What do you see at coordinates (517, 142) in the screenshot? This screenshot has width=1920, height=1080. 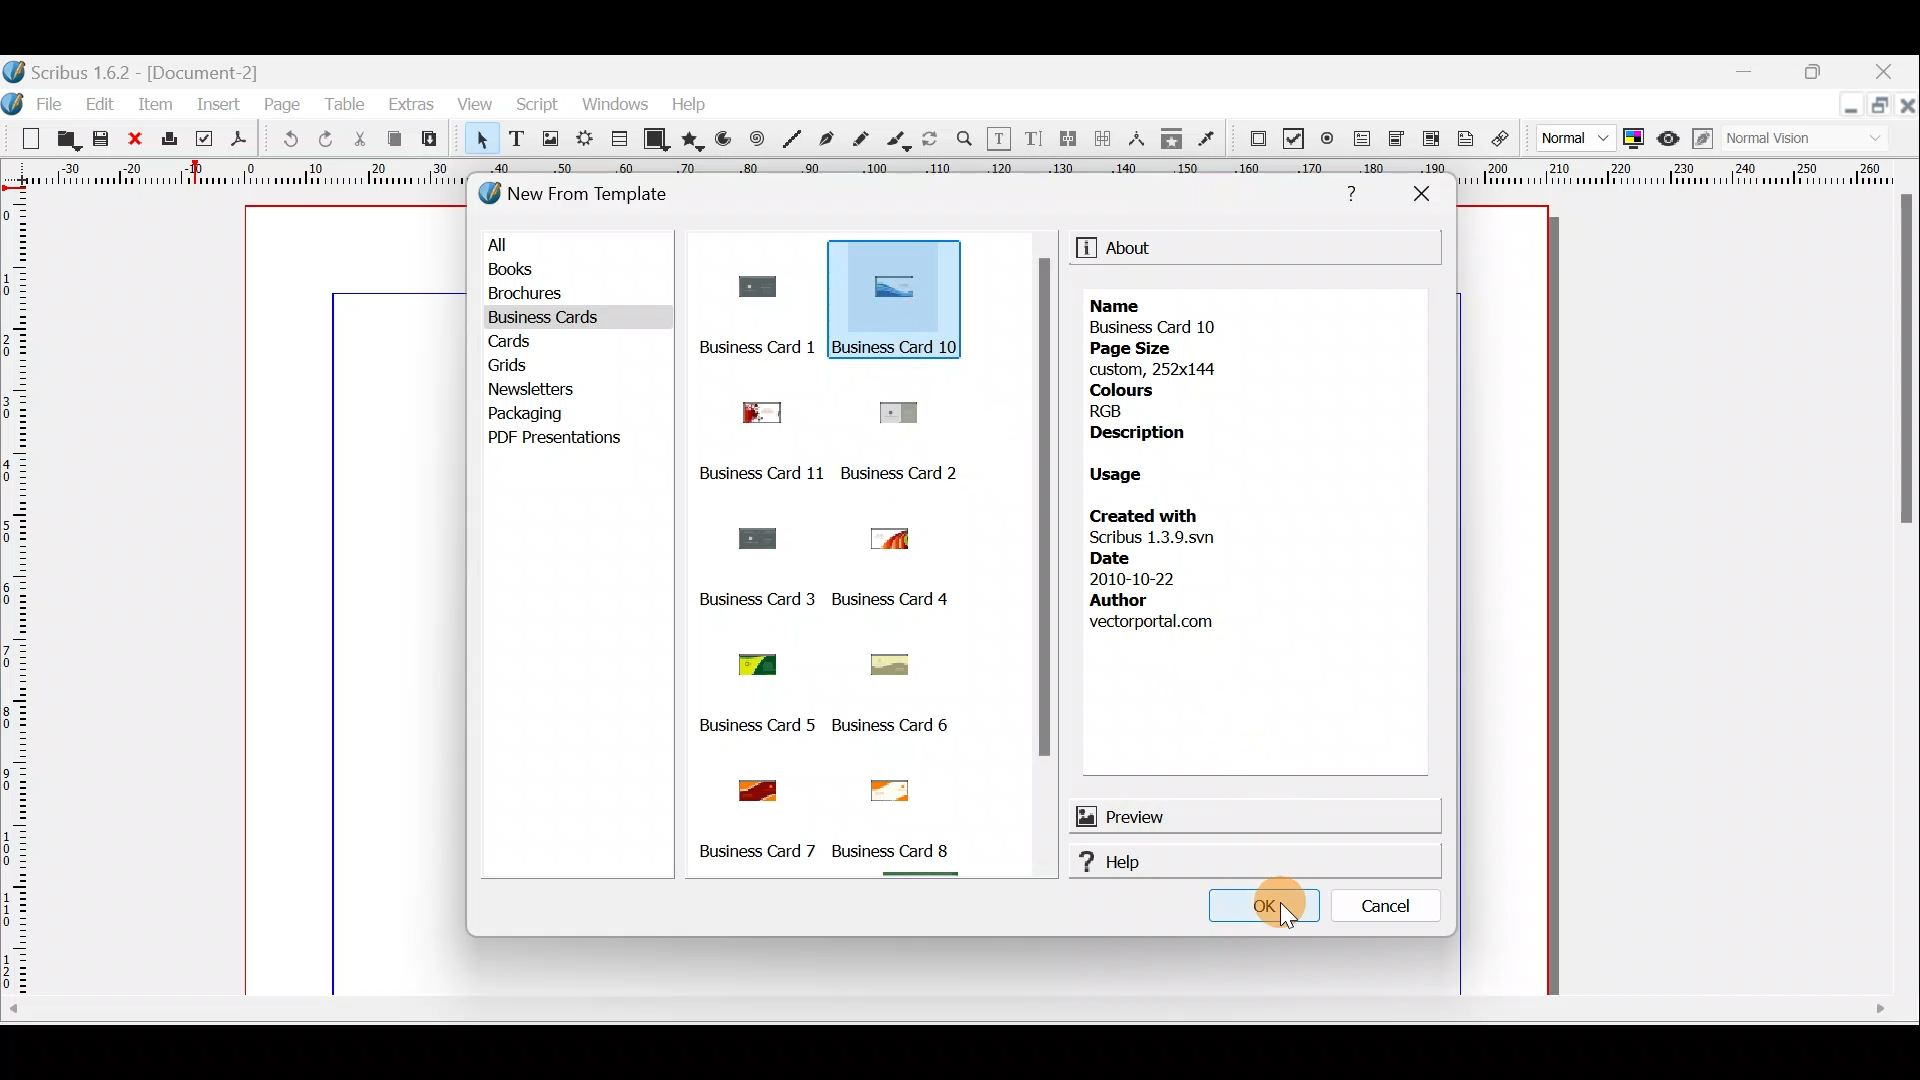 I see `Text frame` at bounding box center [517, 142].